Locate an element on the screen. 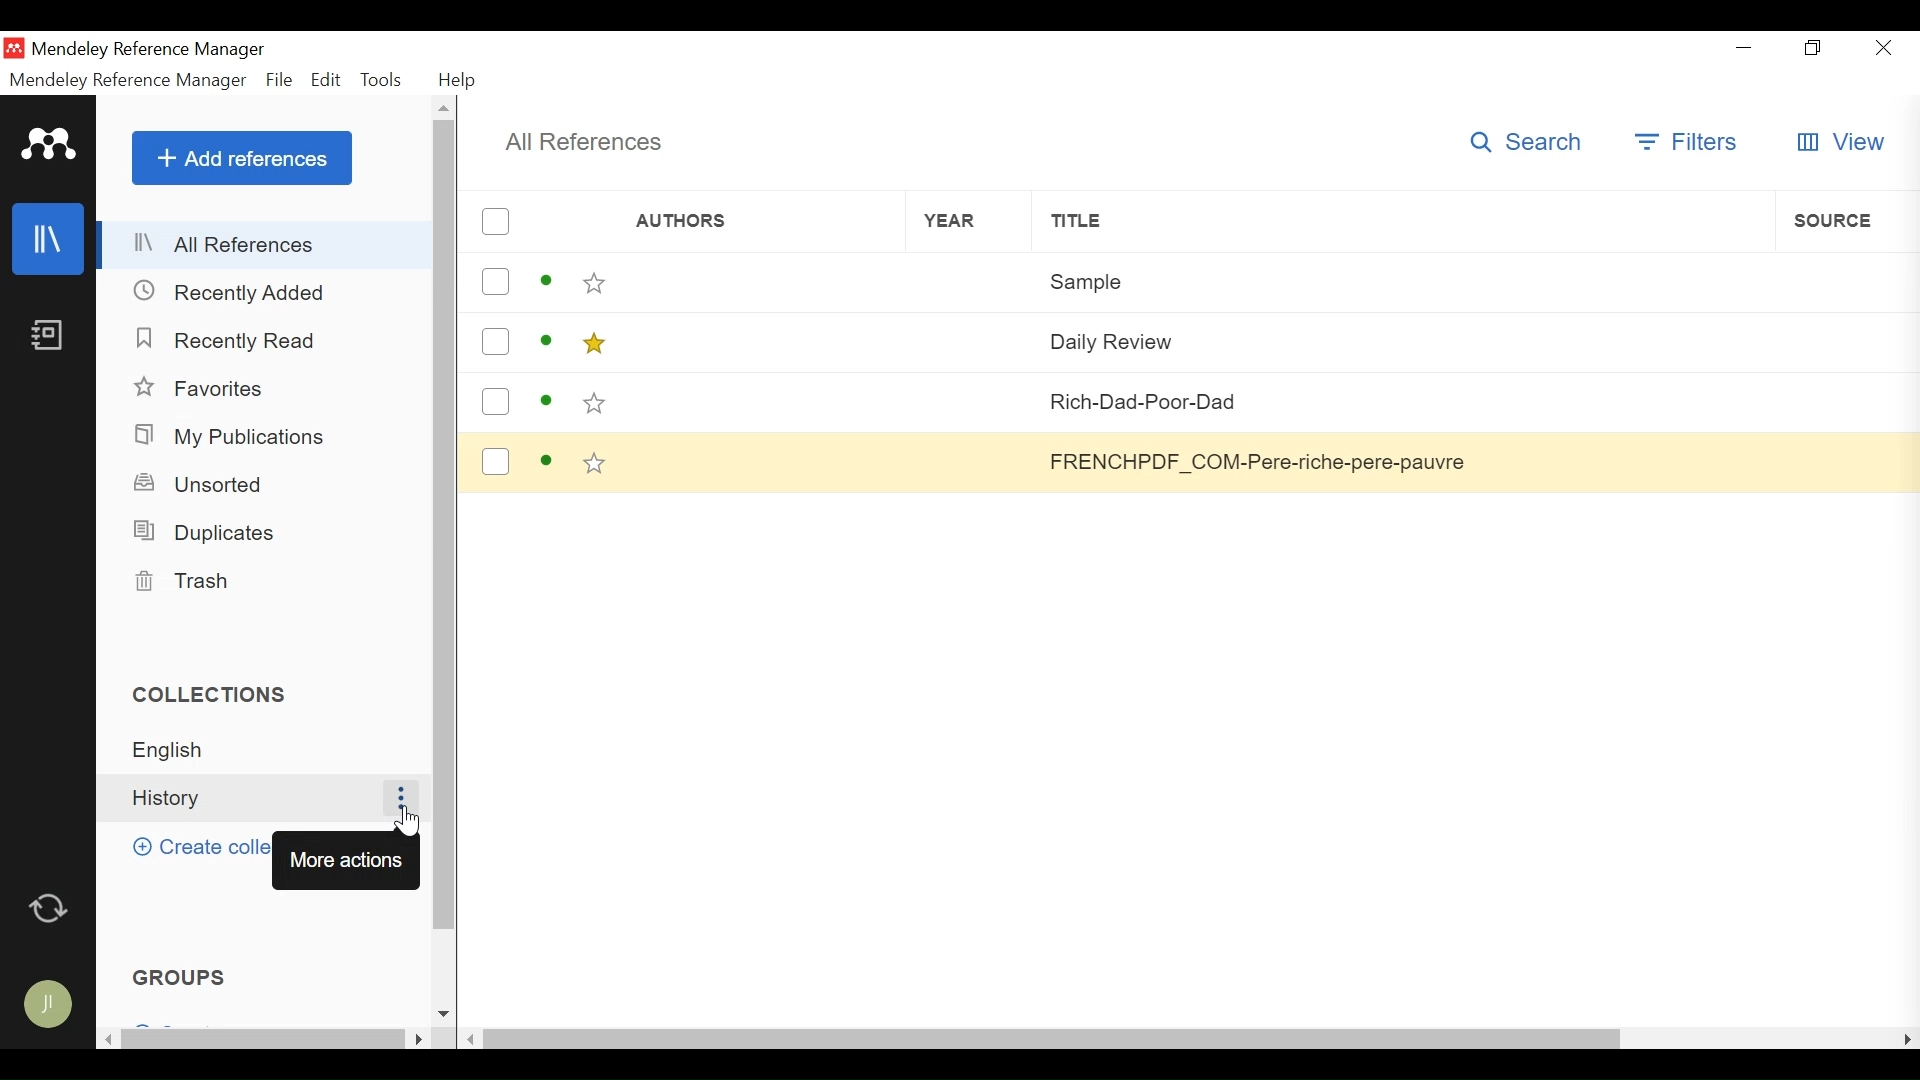  Trash is located at coordinates (188, 582).